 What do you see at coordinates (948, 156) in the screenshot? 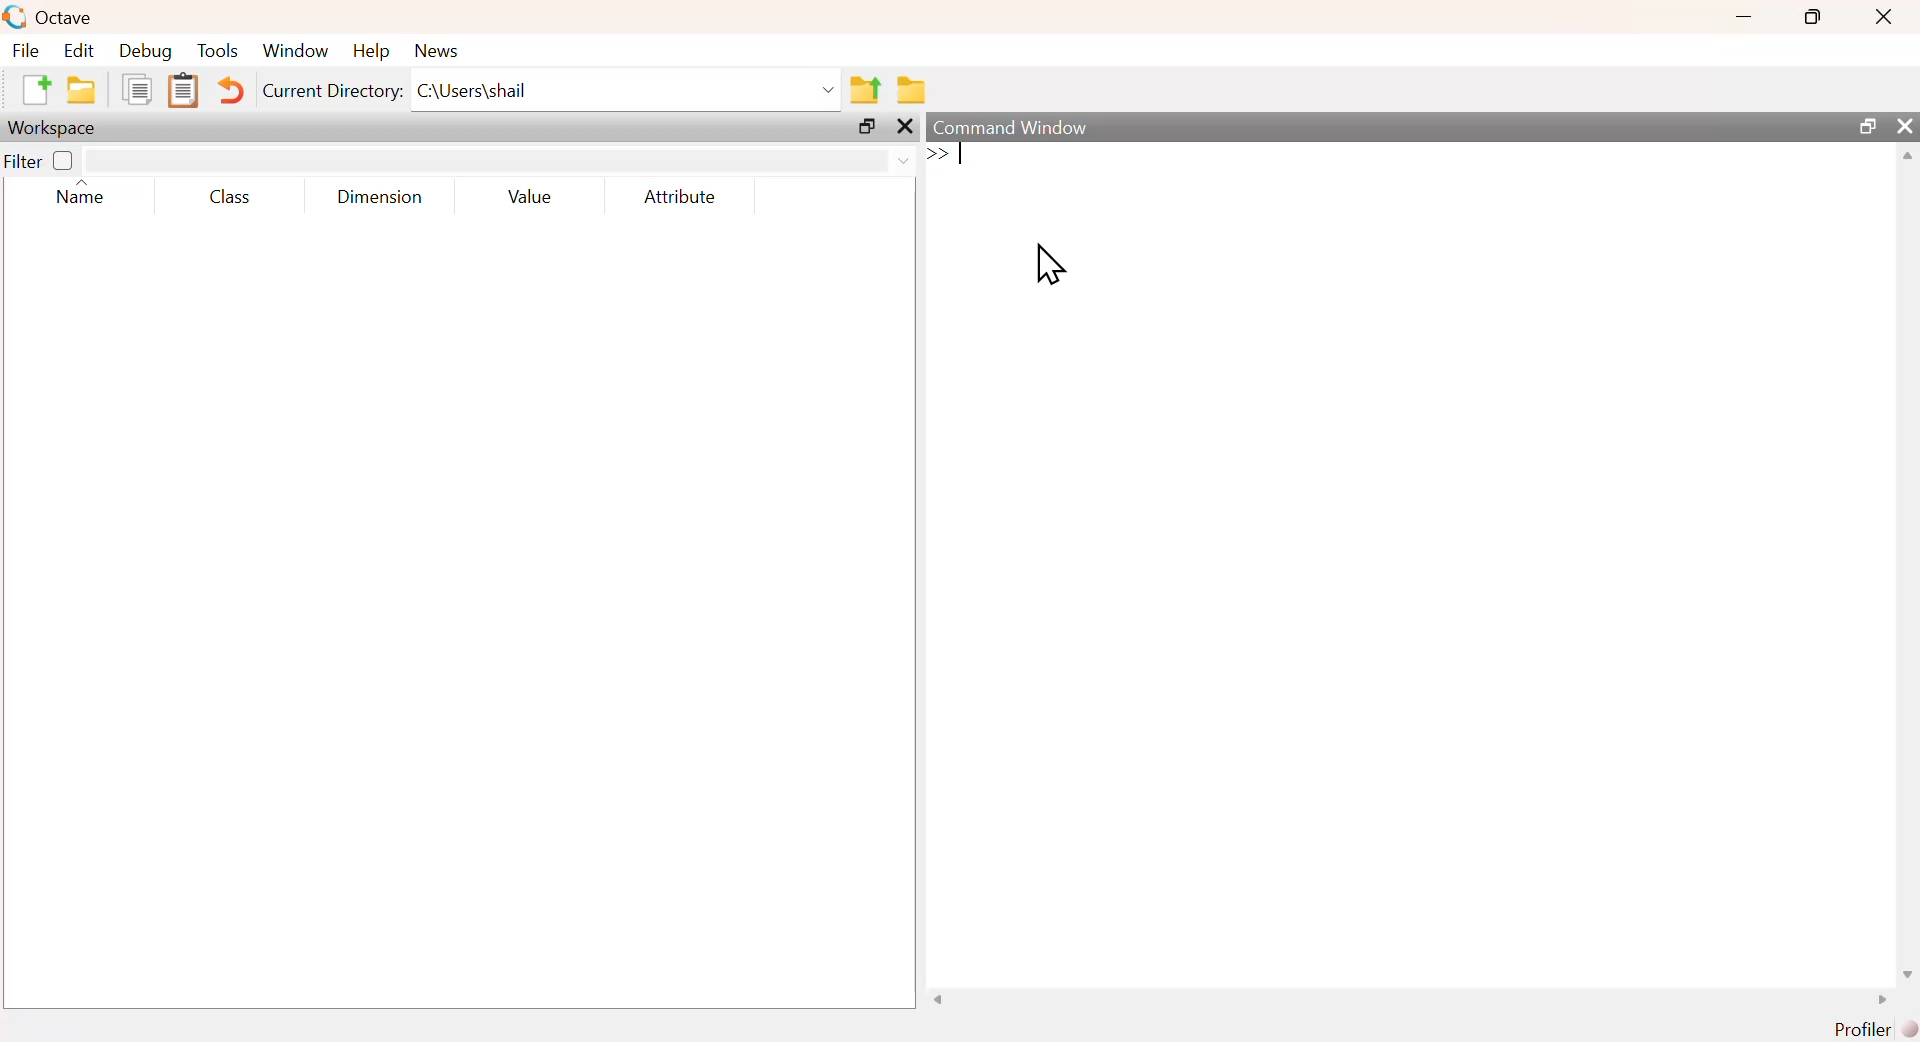
I see `typing cursor` at bounding box center [948, 156].